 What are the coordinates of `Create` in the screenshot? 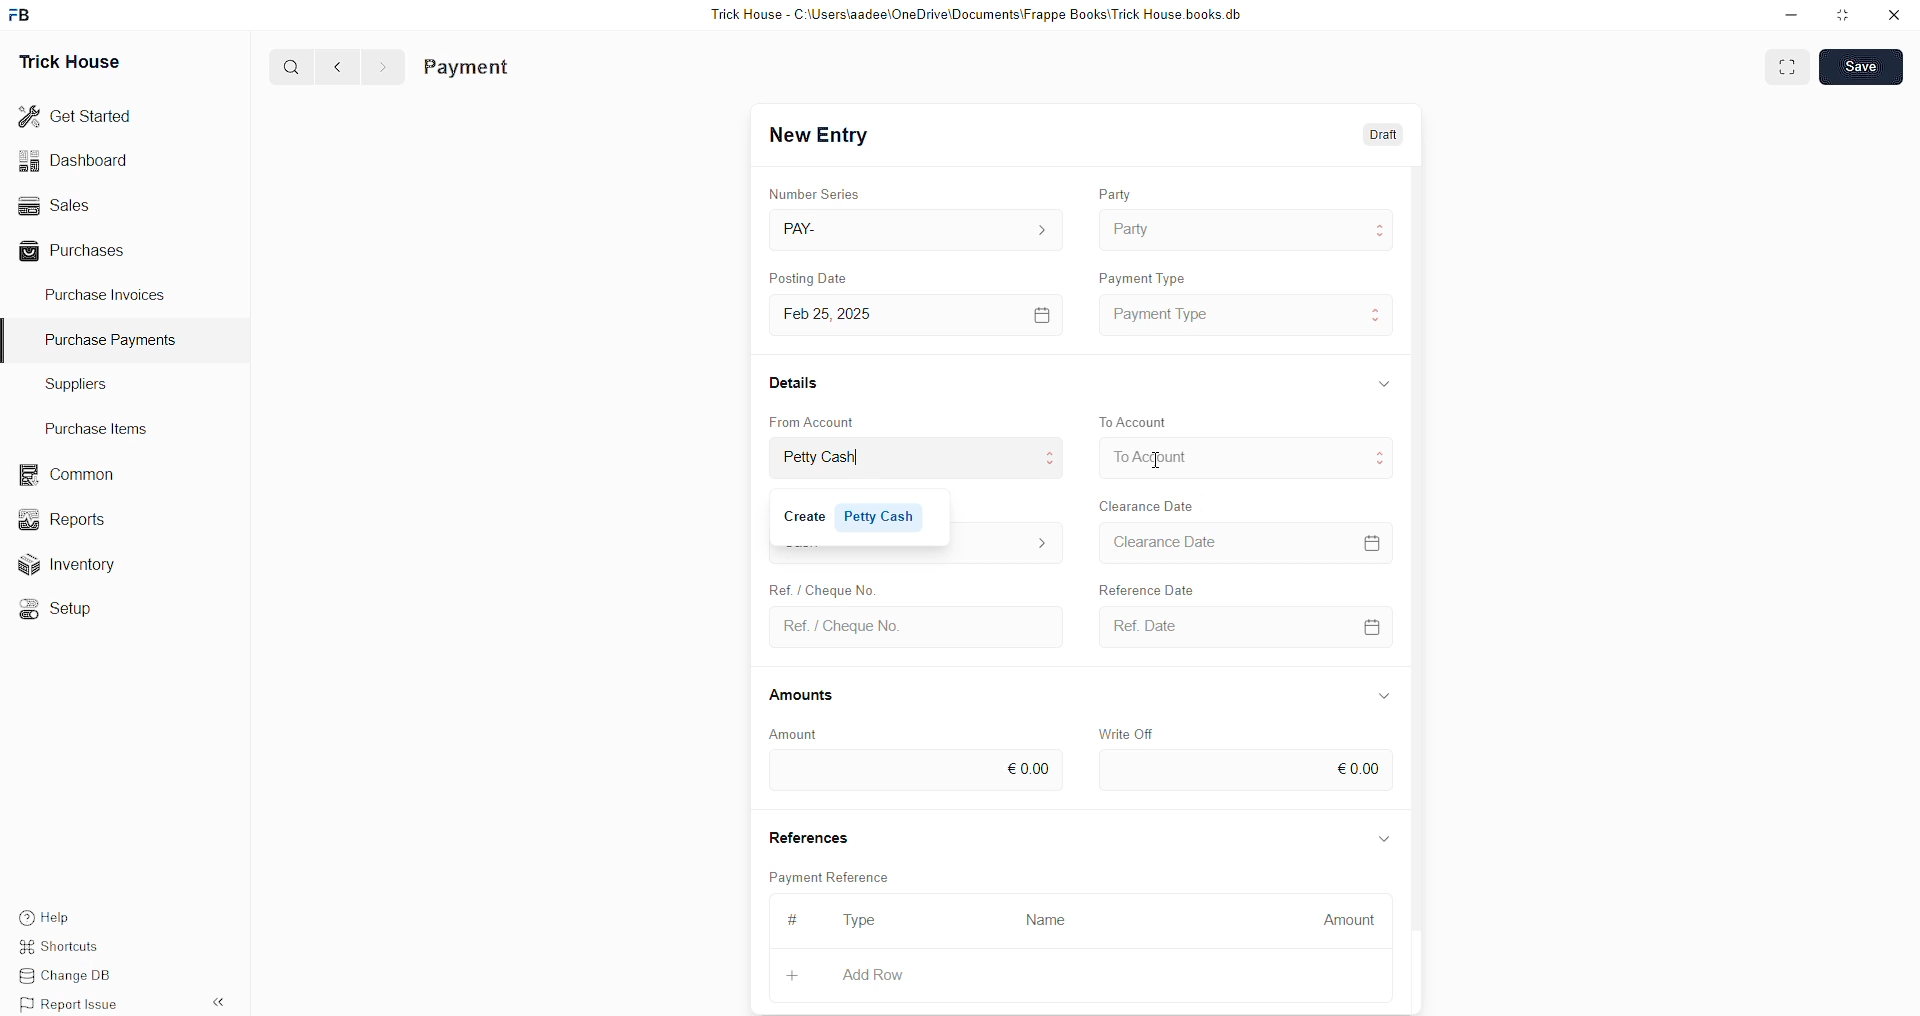 It's located at (819, 585).